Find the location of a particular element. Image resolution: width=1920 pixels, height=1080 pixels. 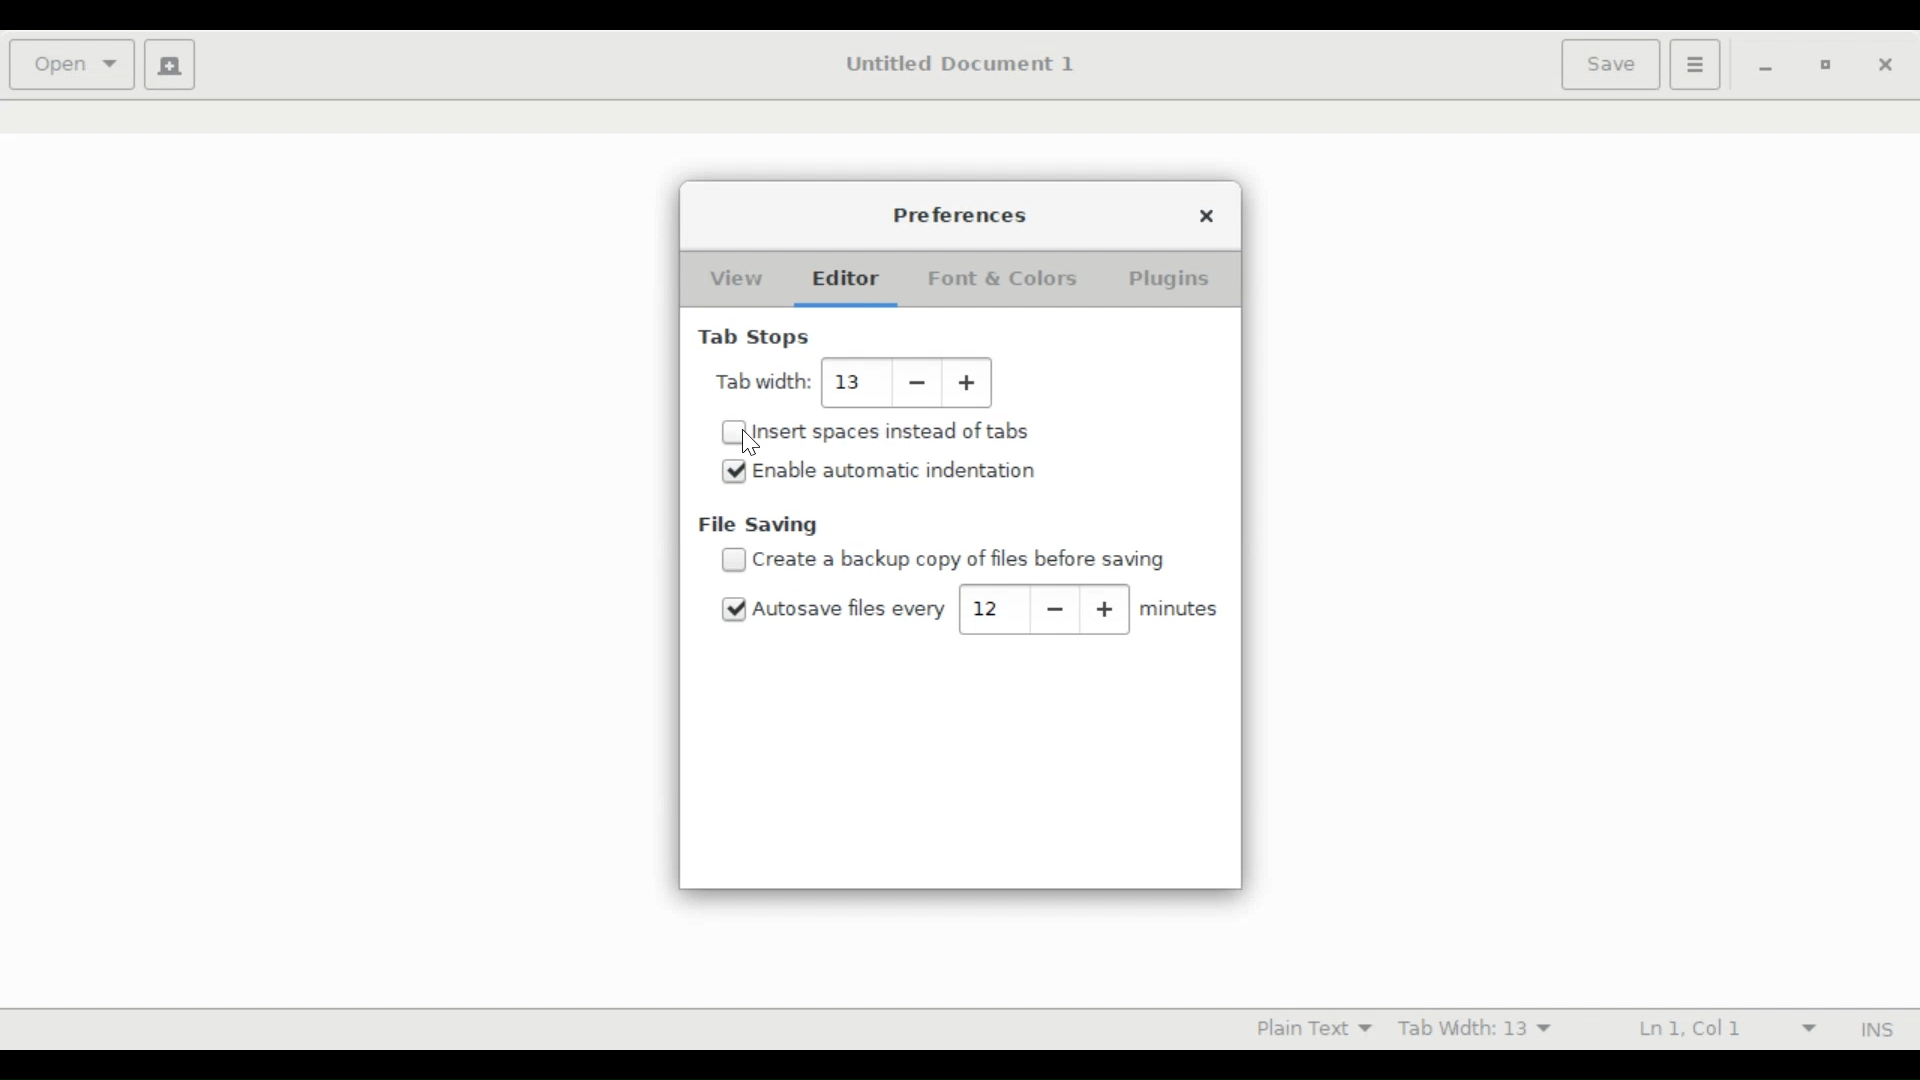

Plugins is located at coordinates (1169, 280).